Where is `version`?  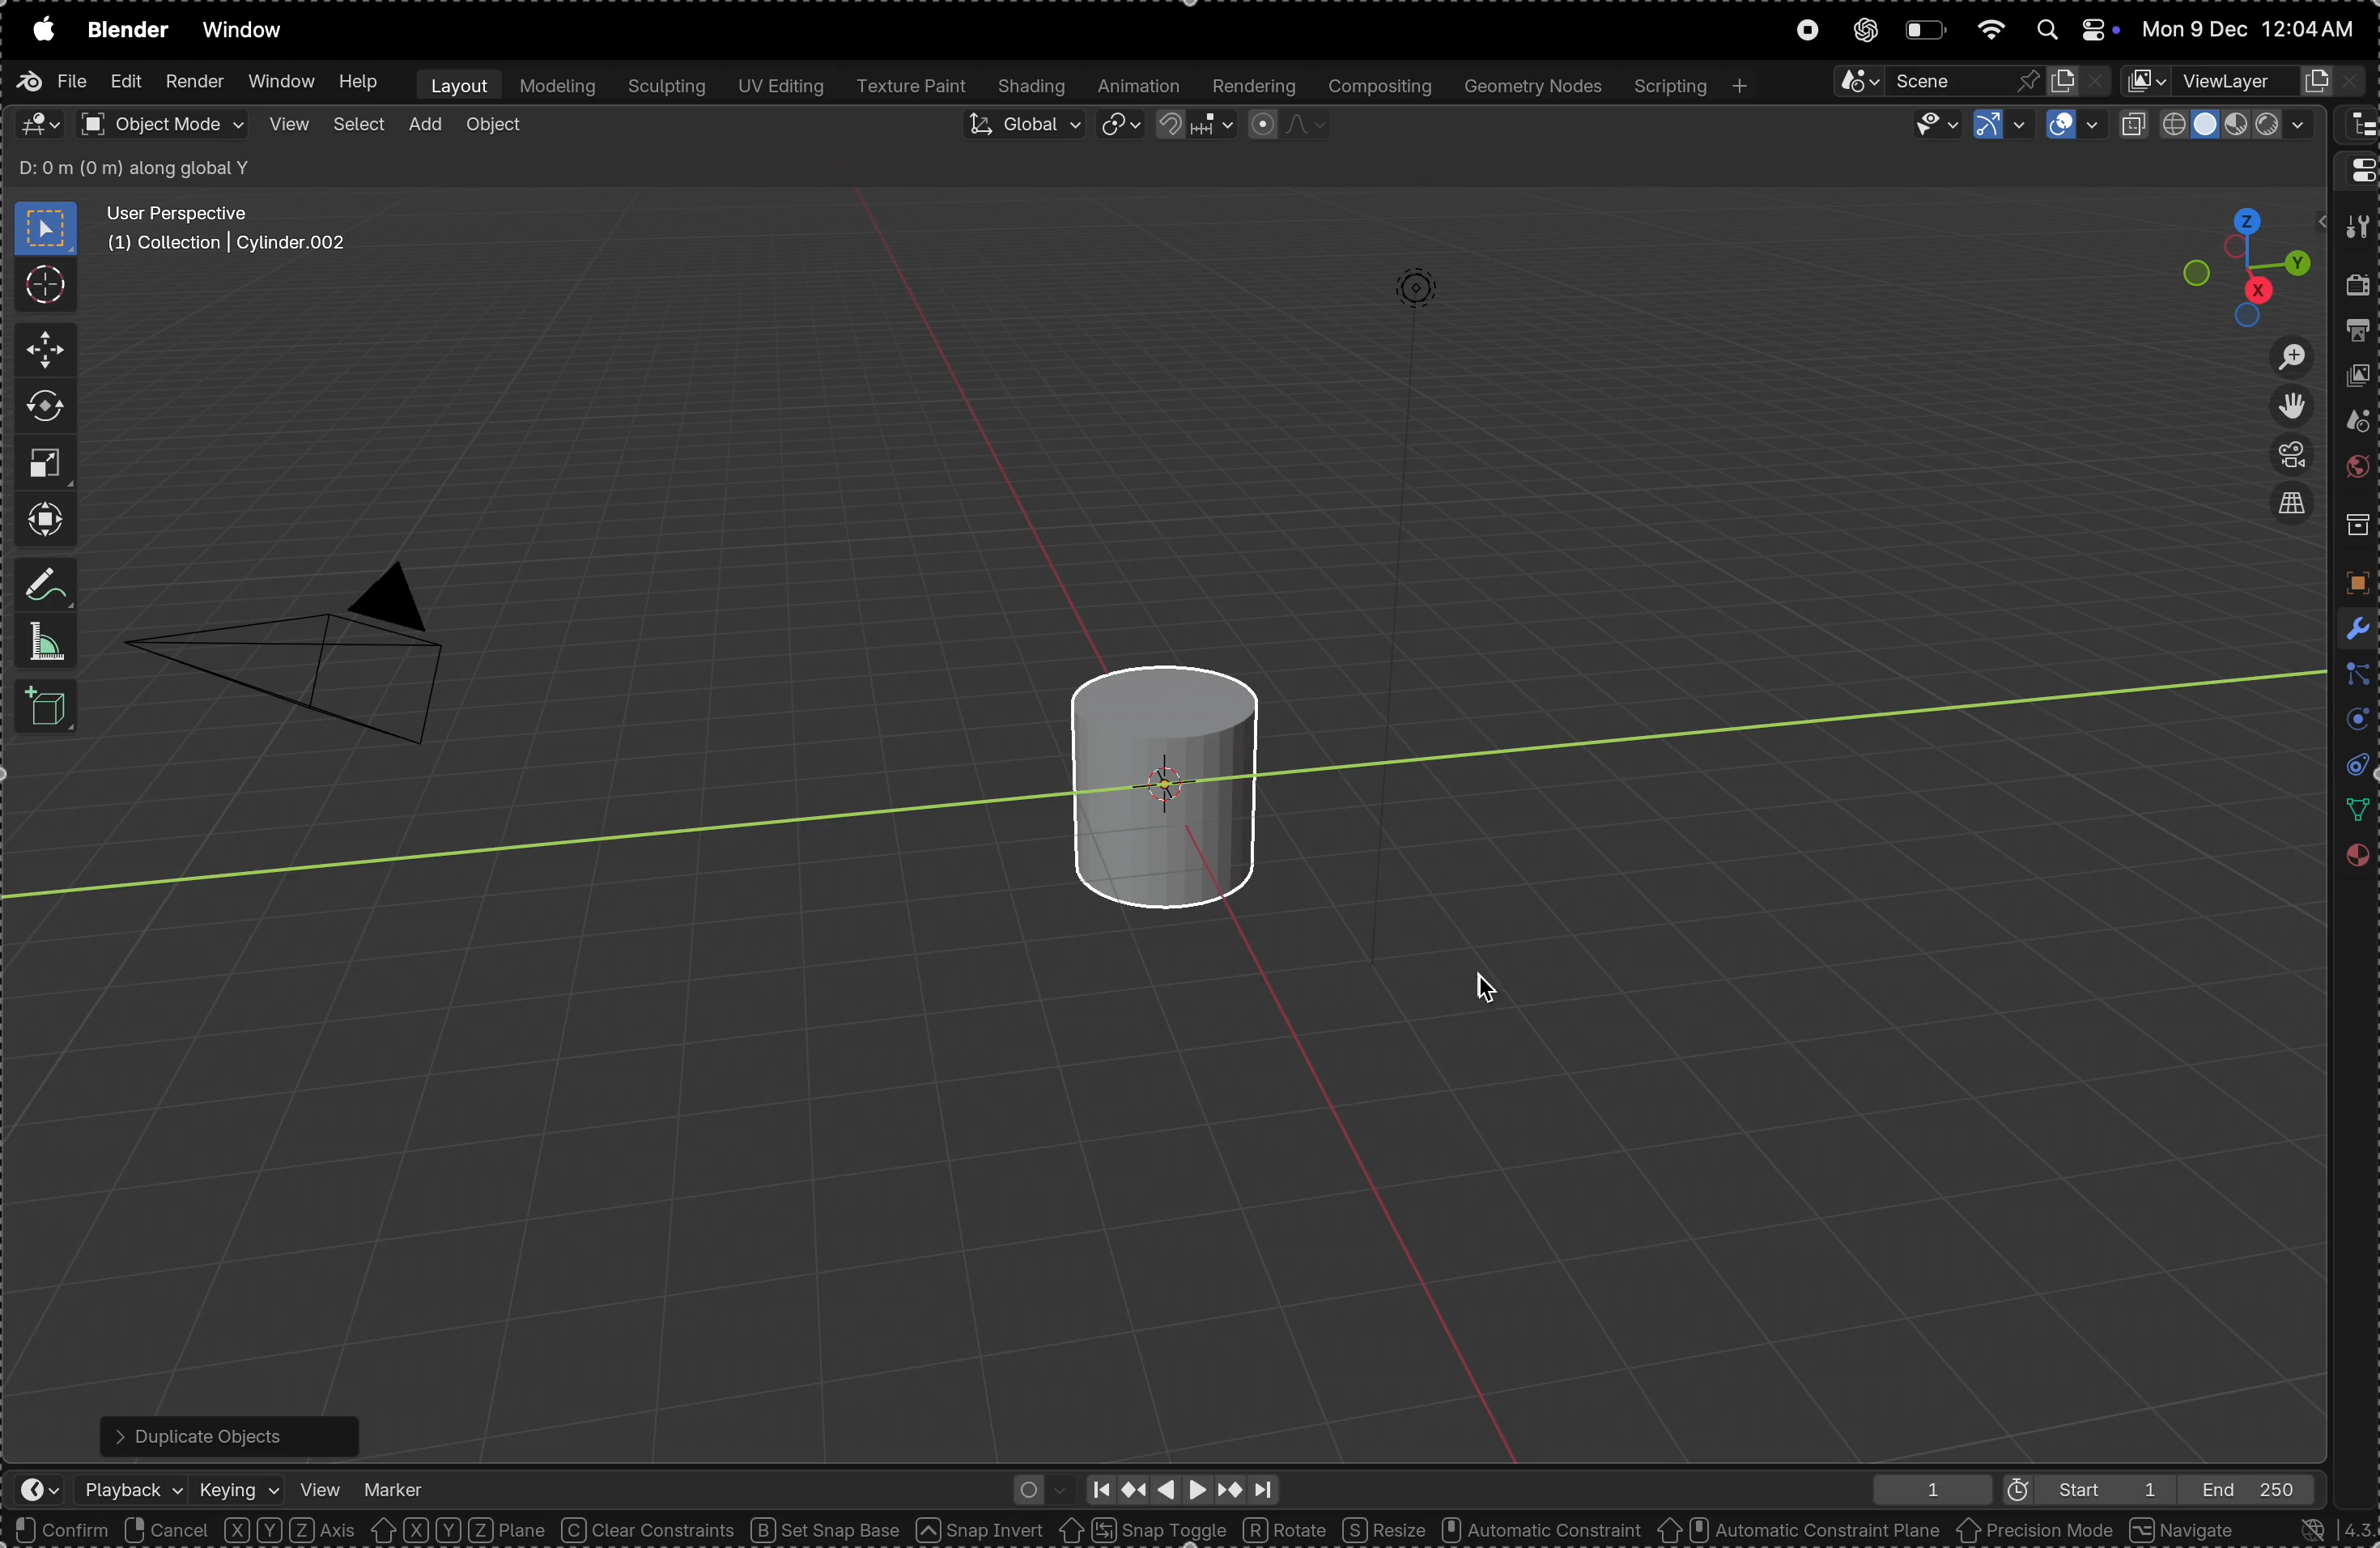 version is located at coordinates (2322, 1529).